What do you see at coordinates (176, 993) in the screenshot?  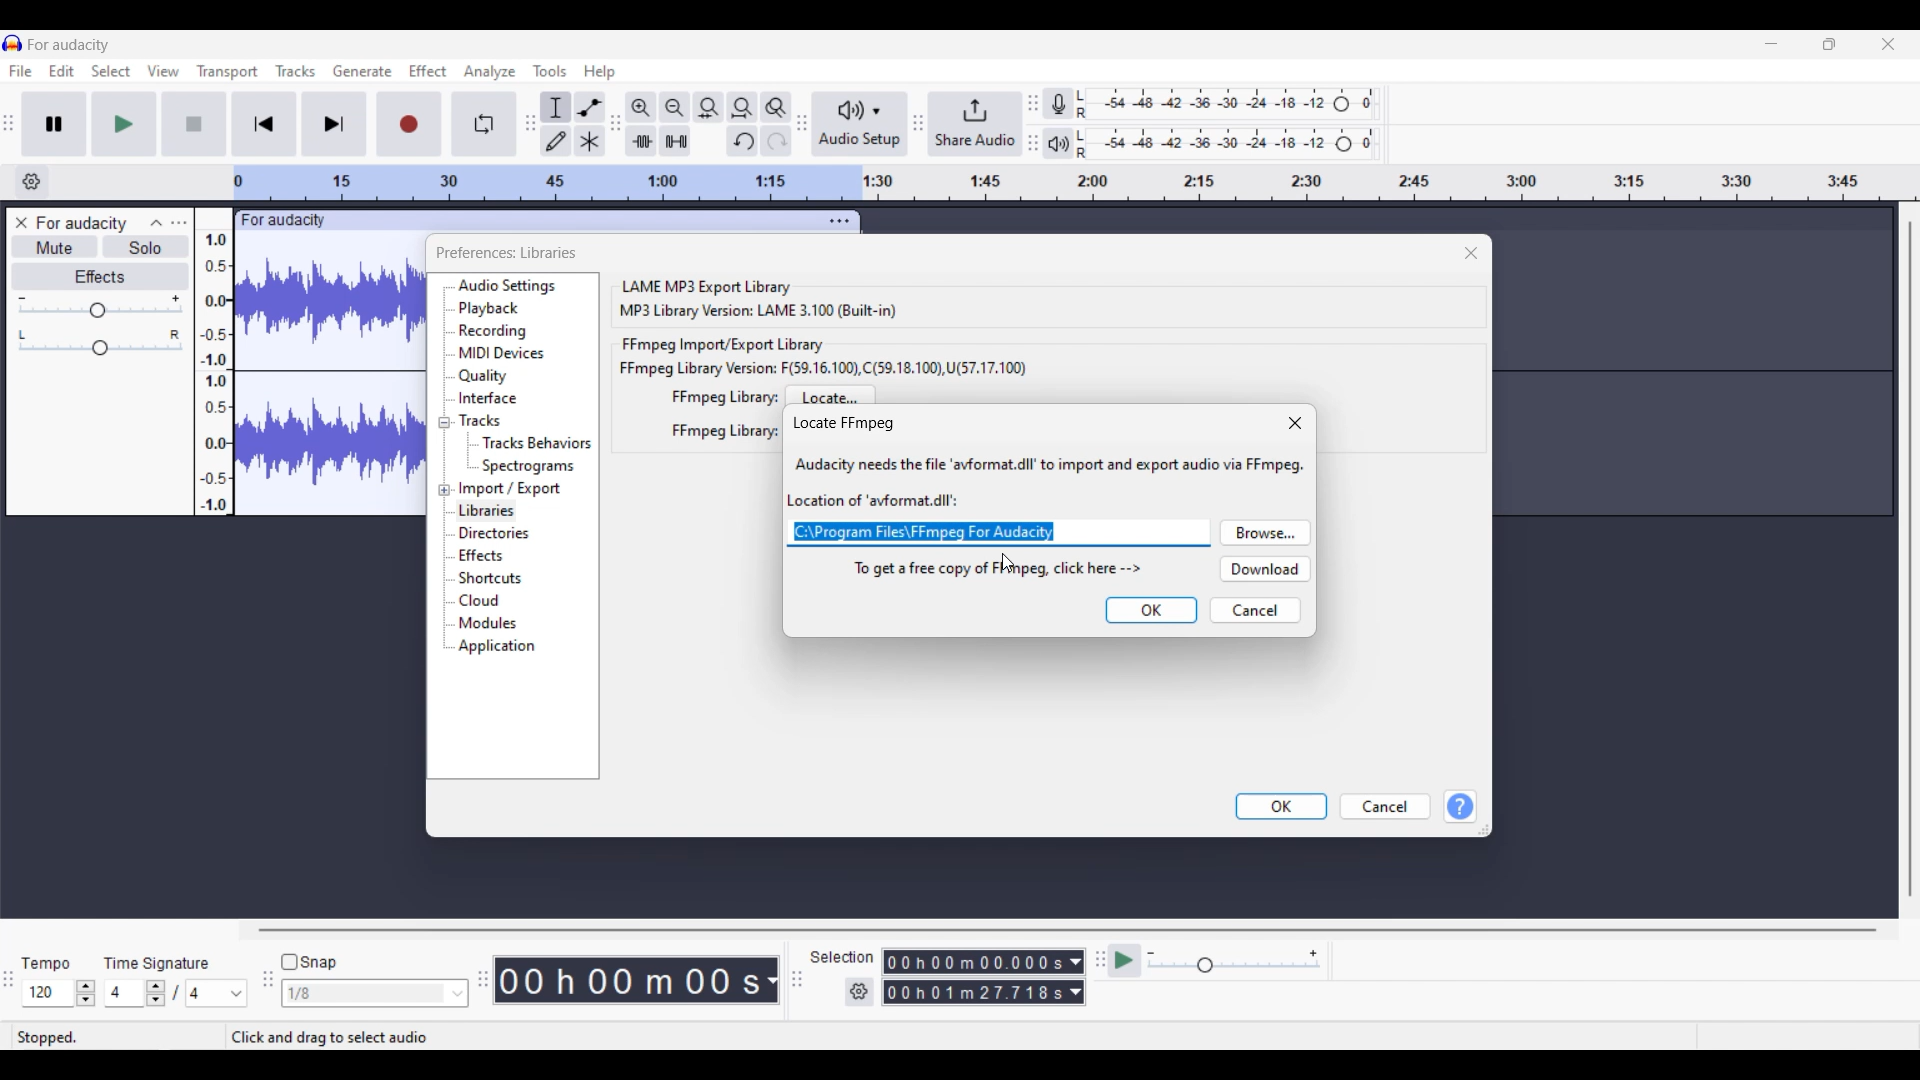 I see `Time signature settings` at bounding box center [176, 993].